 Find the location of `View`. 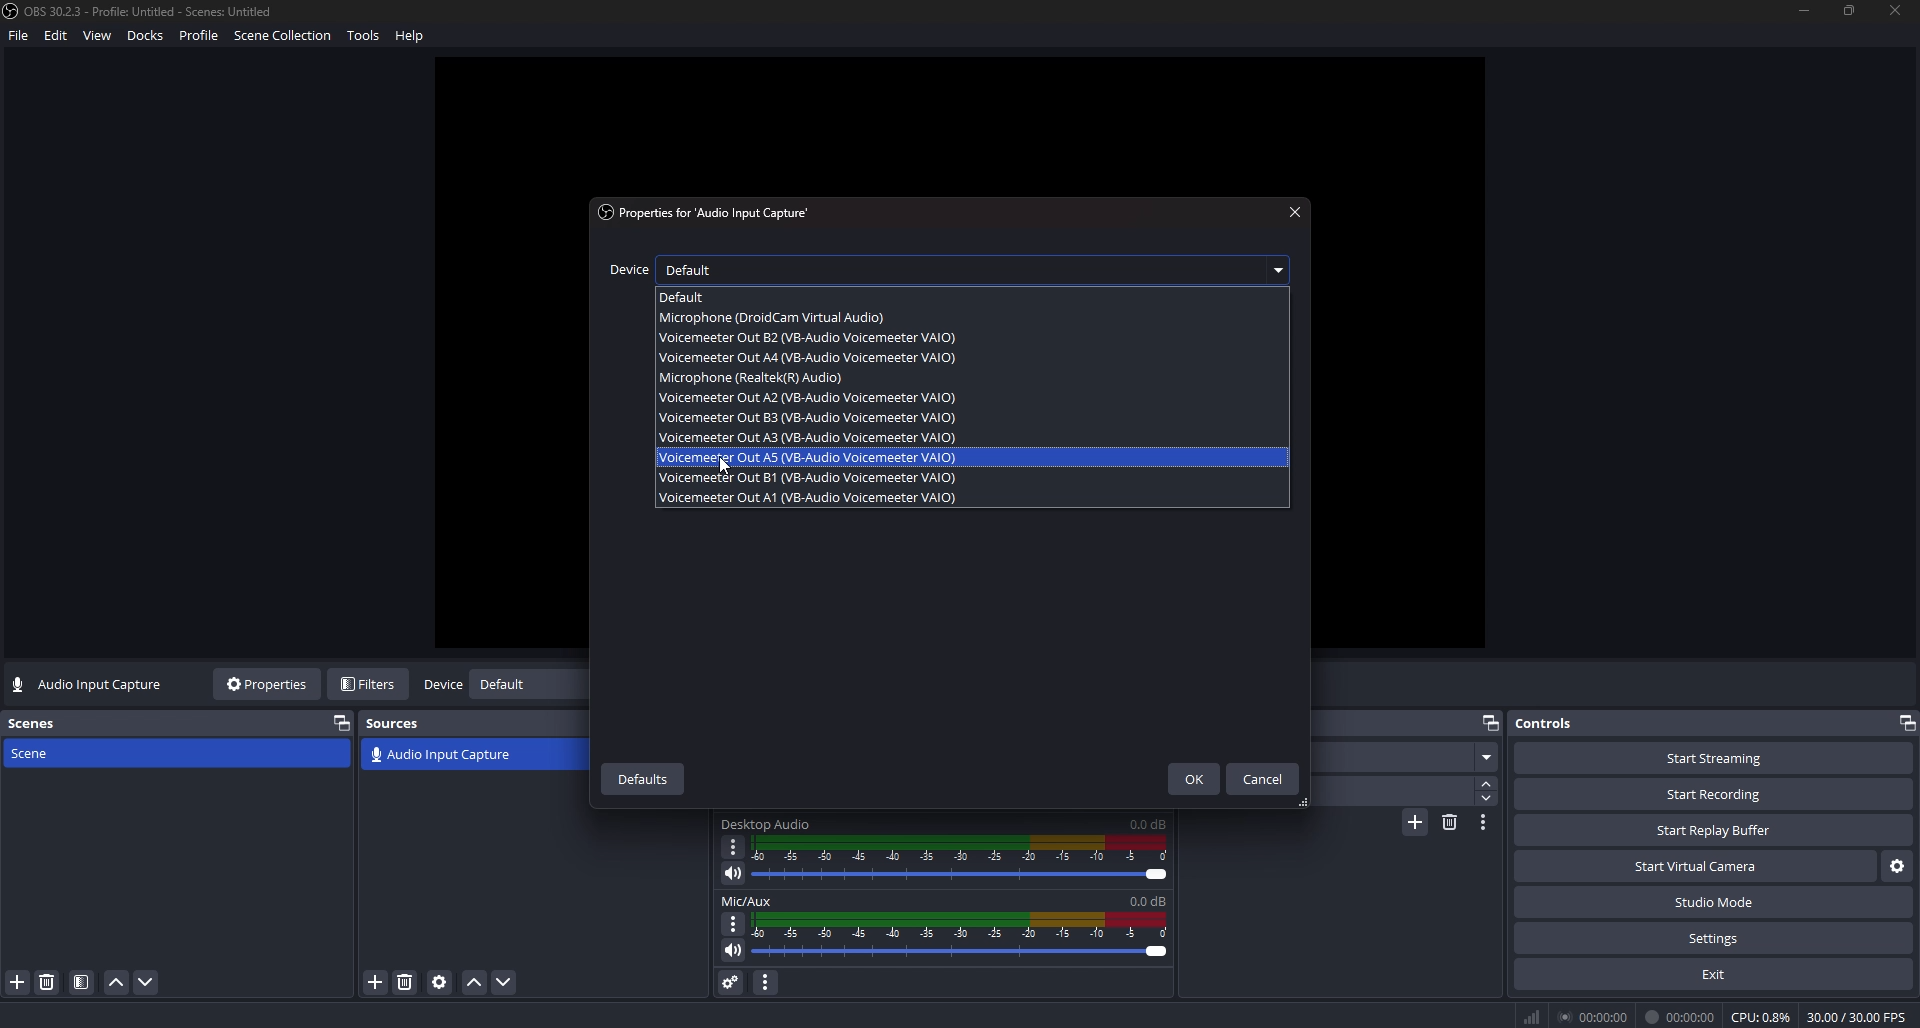

View is located at coordinates (99, 36).